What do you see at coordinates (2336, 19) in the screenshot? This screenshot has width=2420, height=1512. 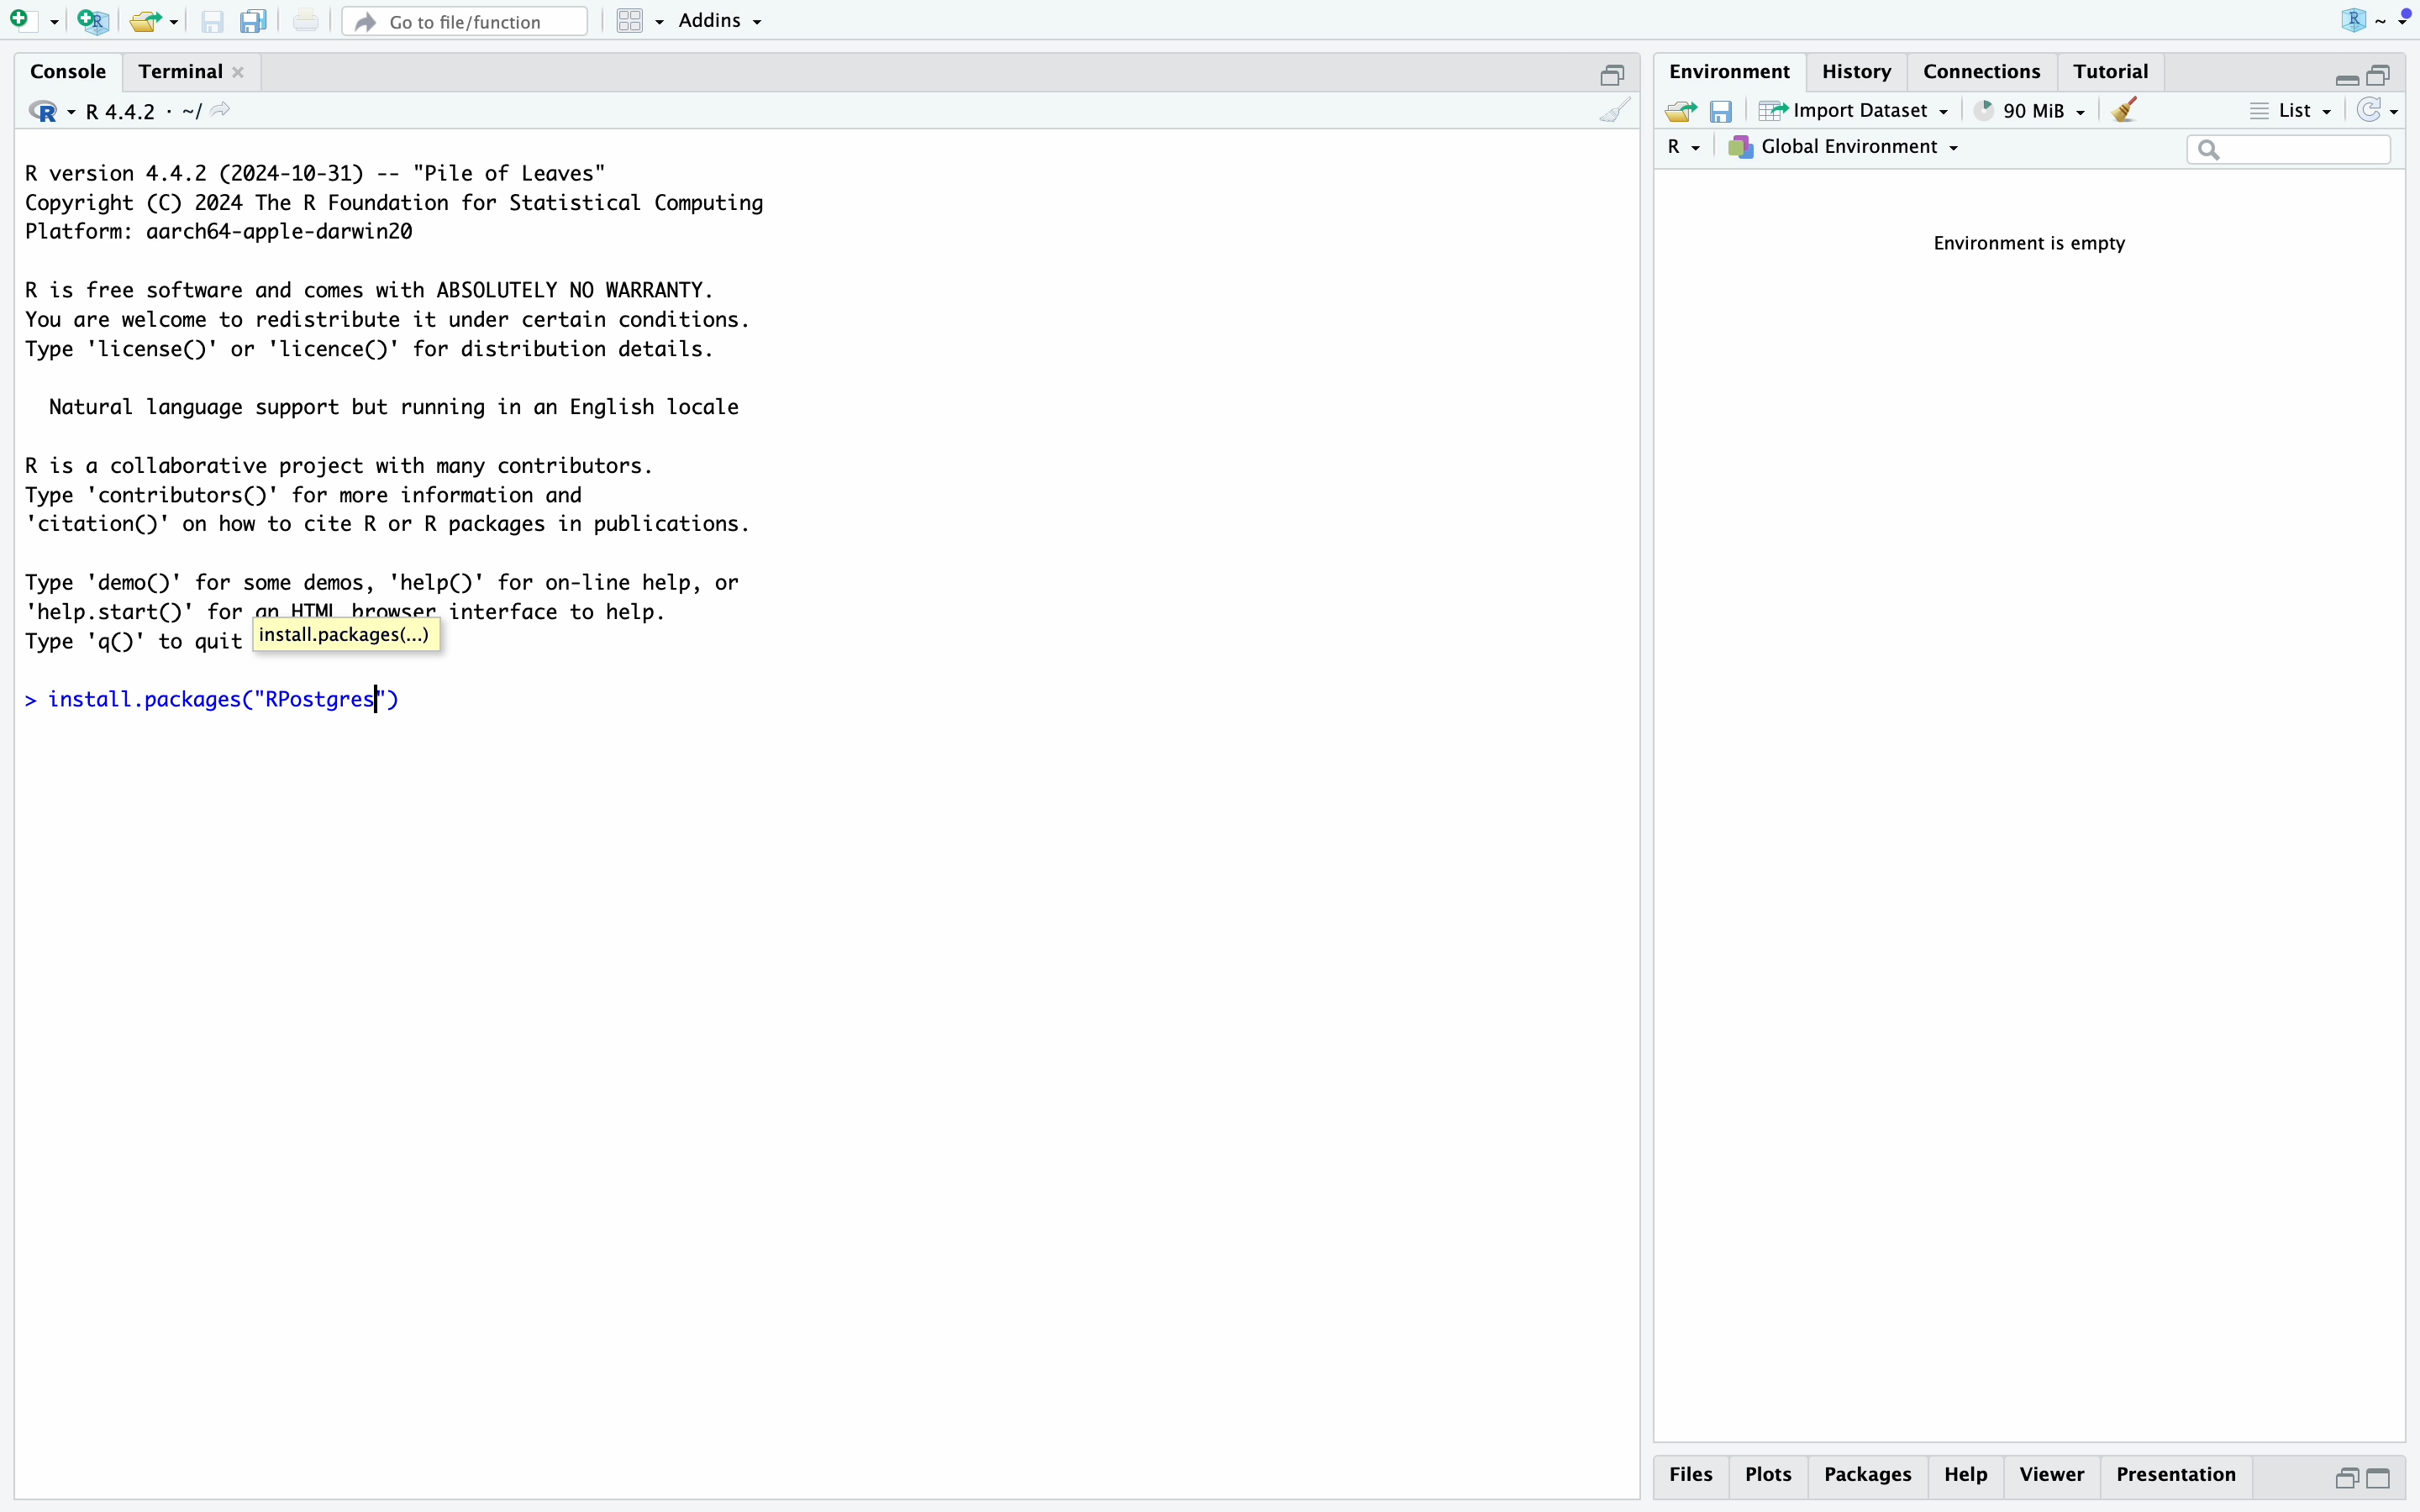 I see `R logo` at bounding box center [2336, 19].